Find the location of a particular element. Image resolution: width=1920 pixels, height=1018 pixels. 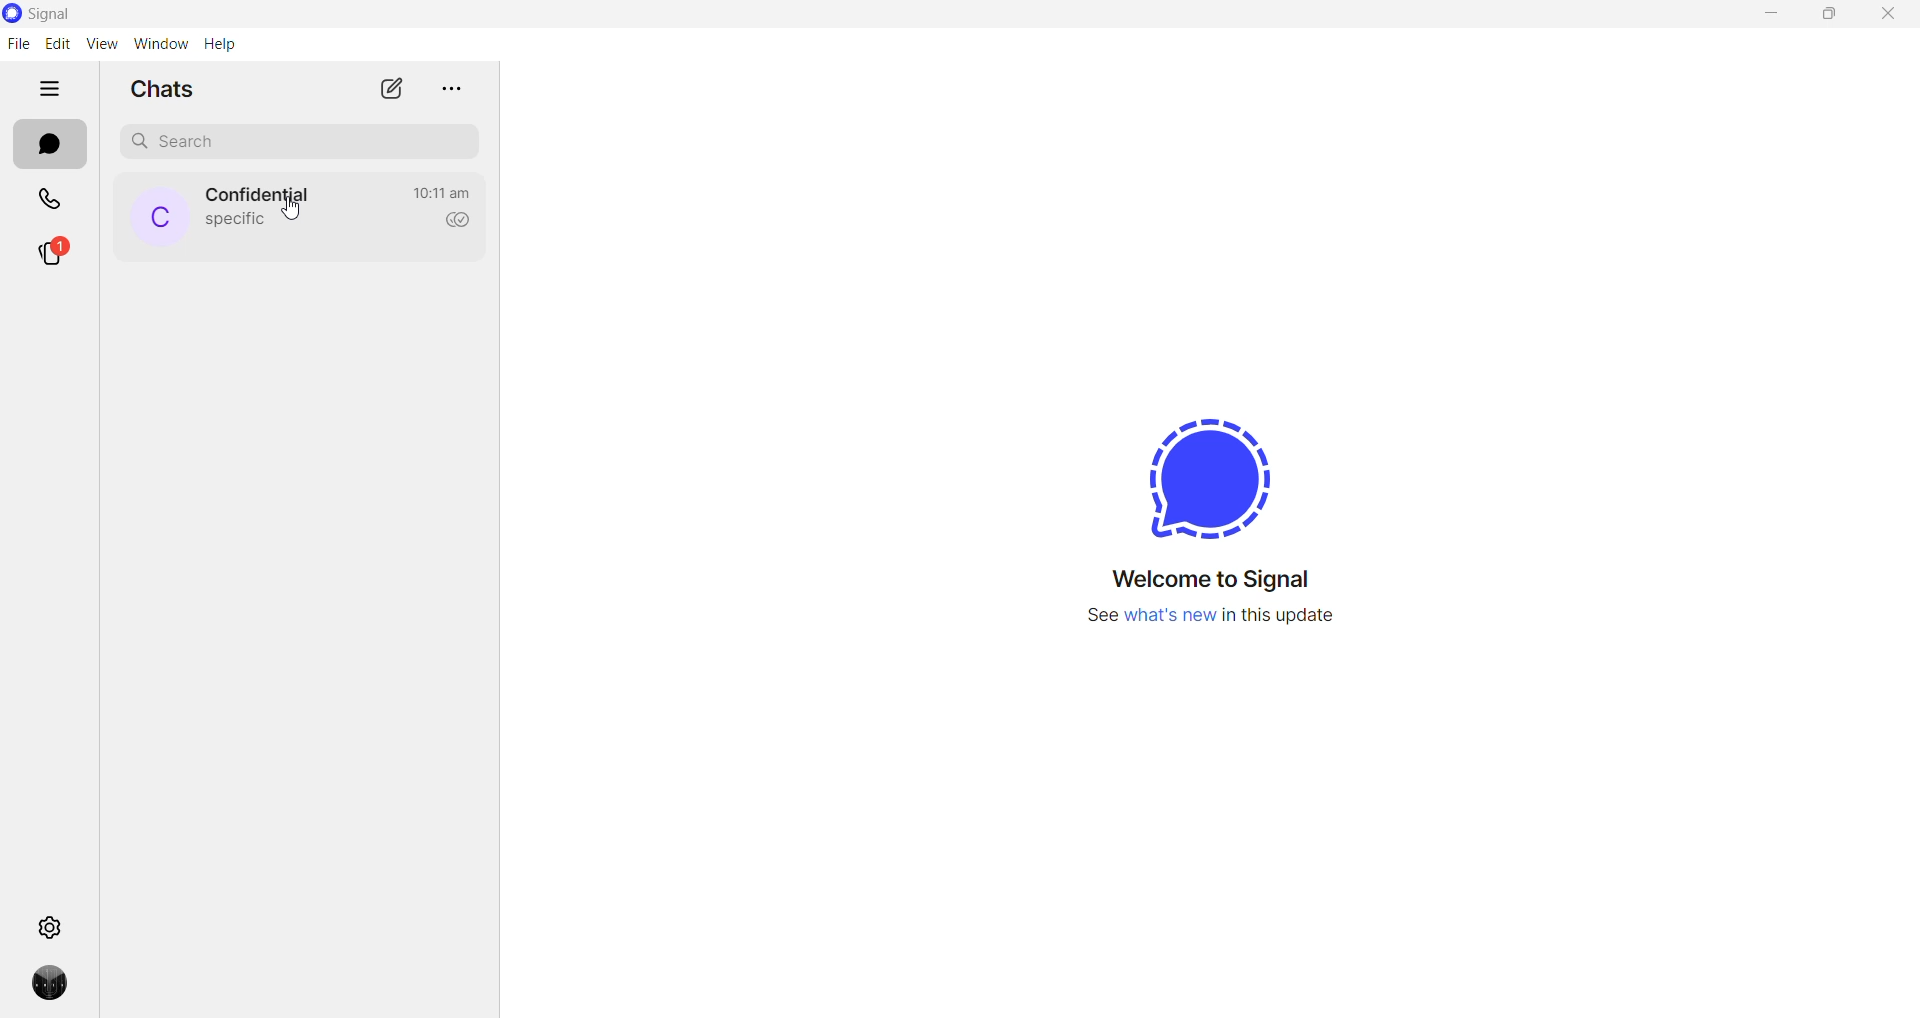

new chat is located at coordinates (393, 89).